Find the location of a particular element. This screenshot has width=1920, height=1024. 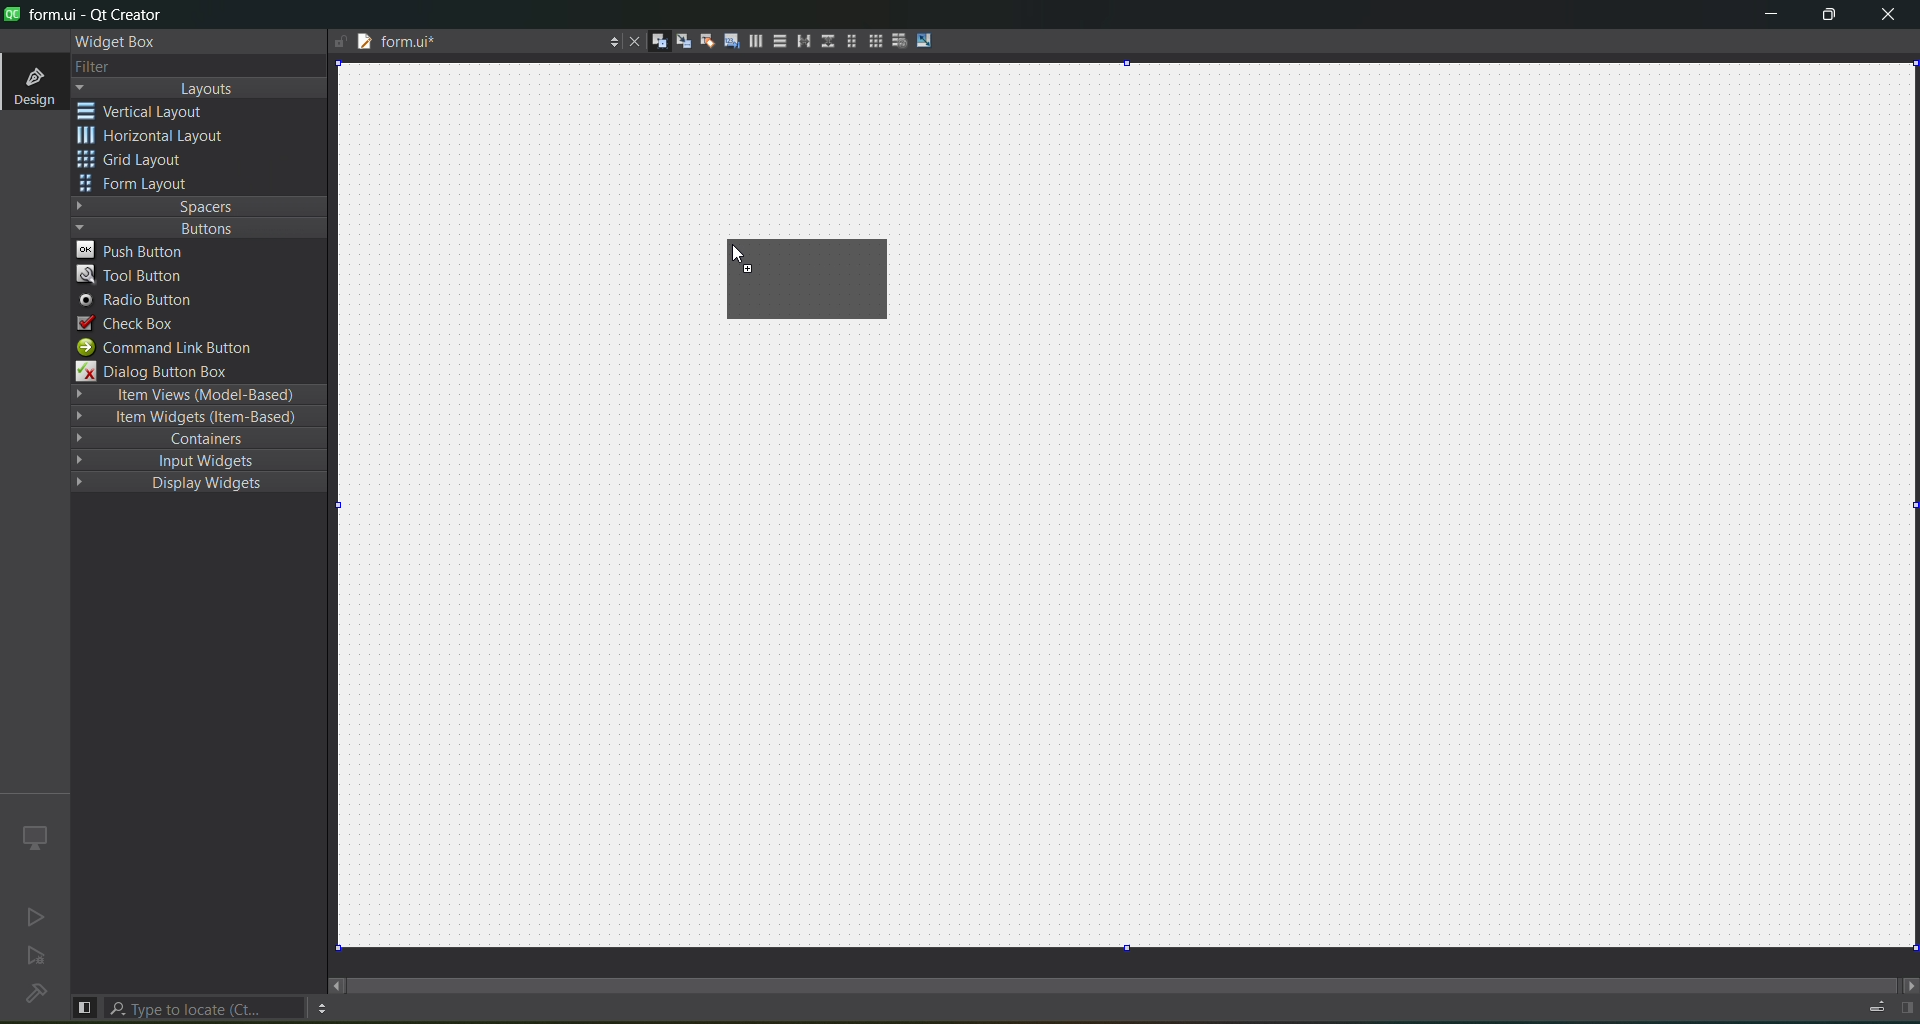

horizontal layoutt is located at coordinates (755, 44).